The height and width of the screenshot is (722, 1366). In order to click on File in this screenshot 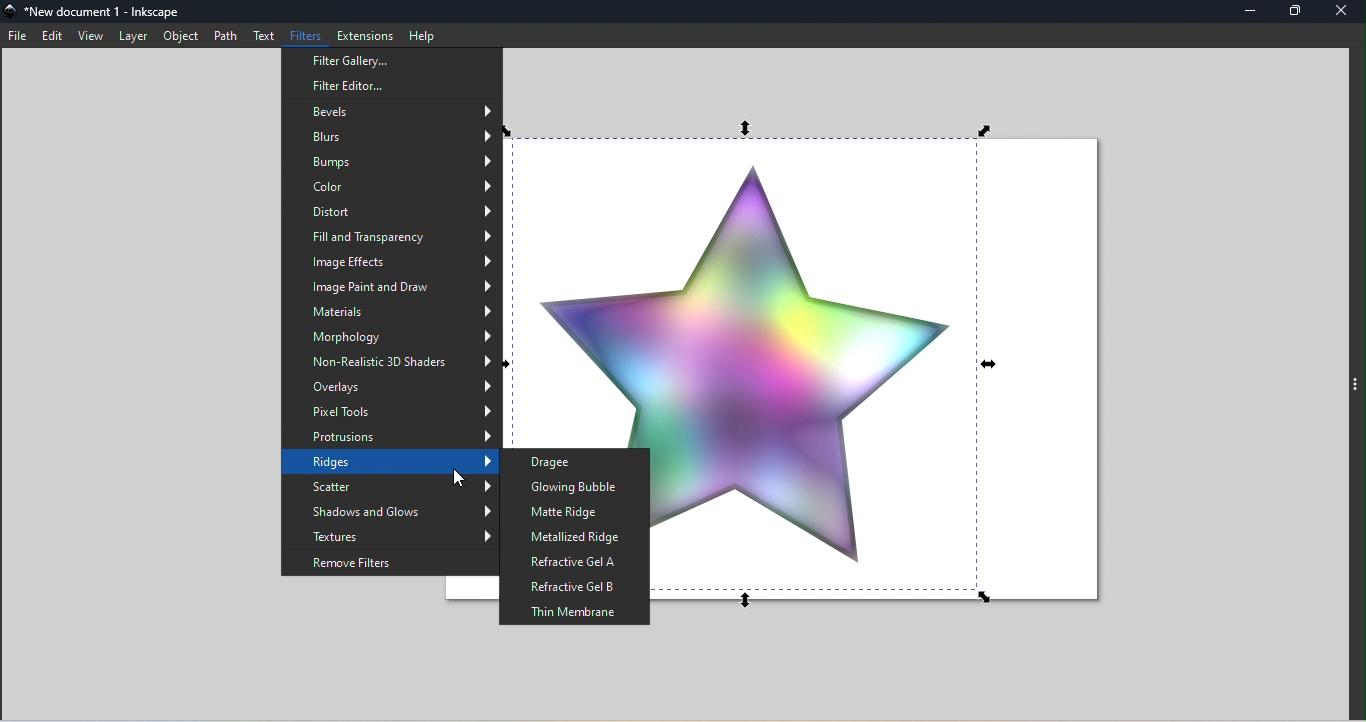, I will do `click(17, 37)`.